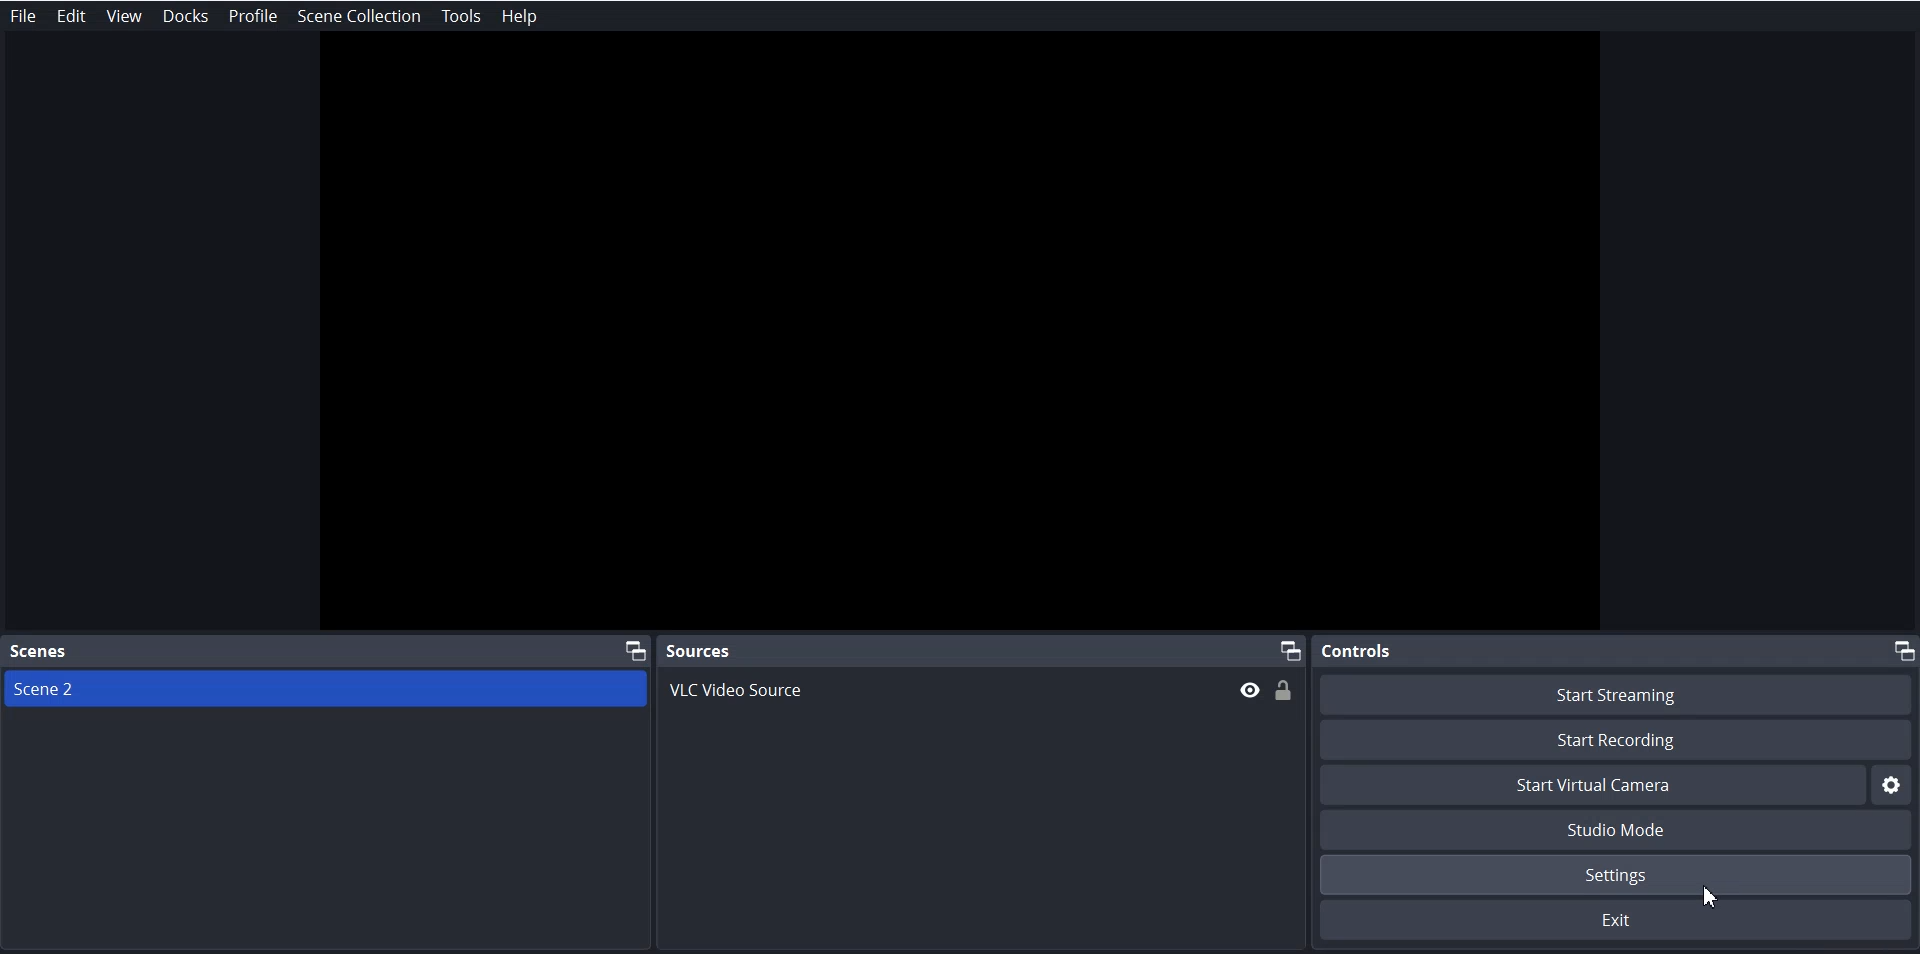  What do you see at coordinates (72, 16) in the screenshot?
I see `Edit` at bounding box center [72, 16].